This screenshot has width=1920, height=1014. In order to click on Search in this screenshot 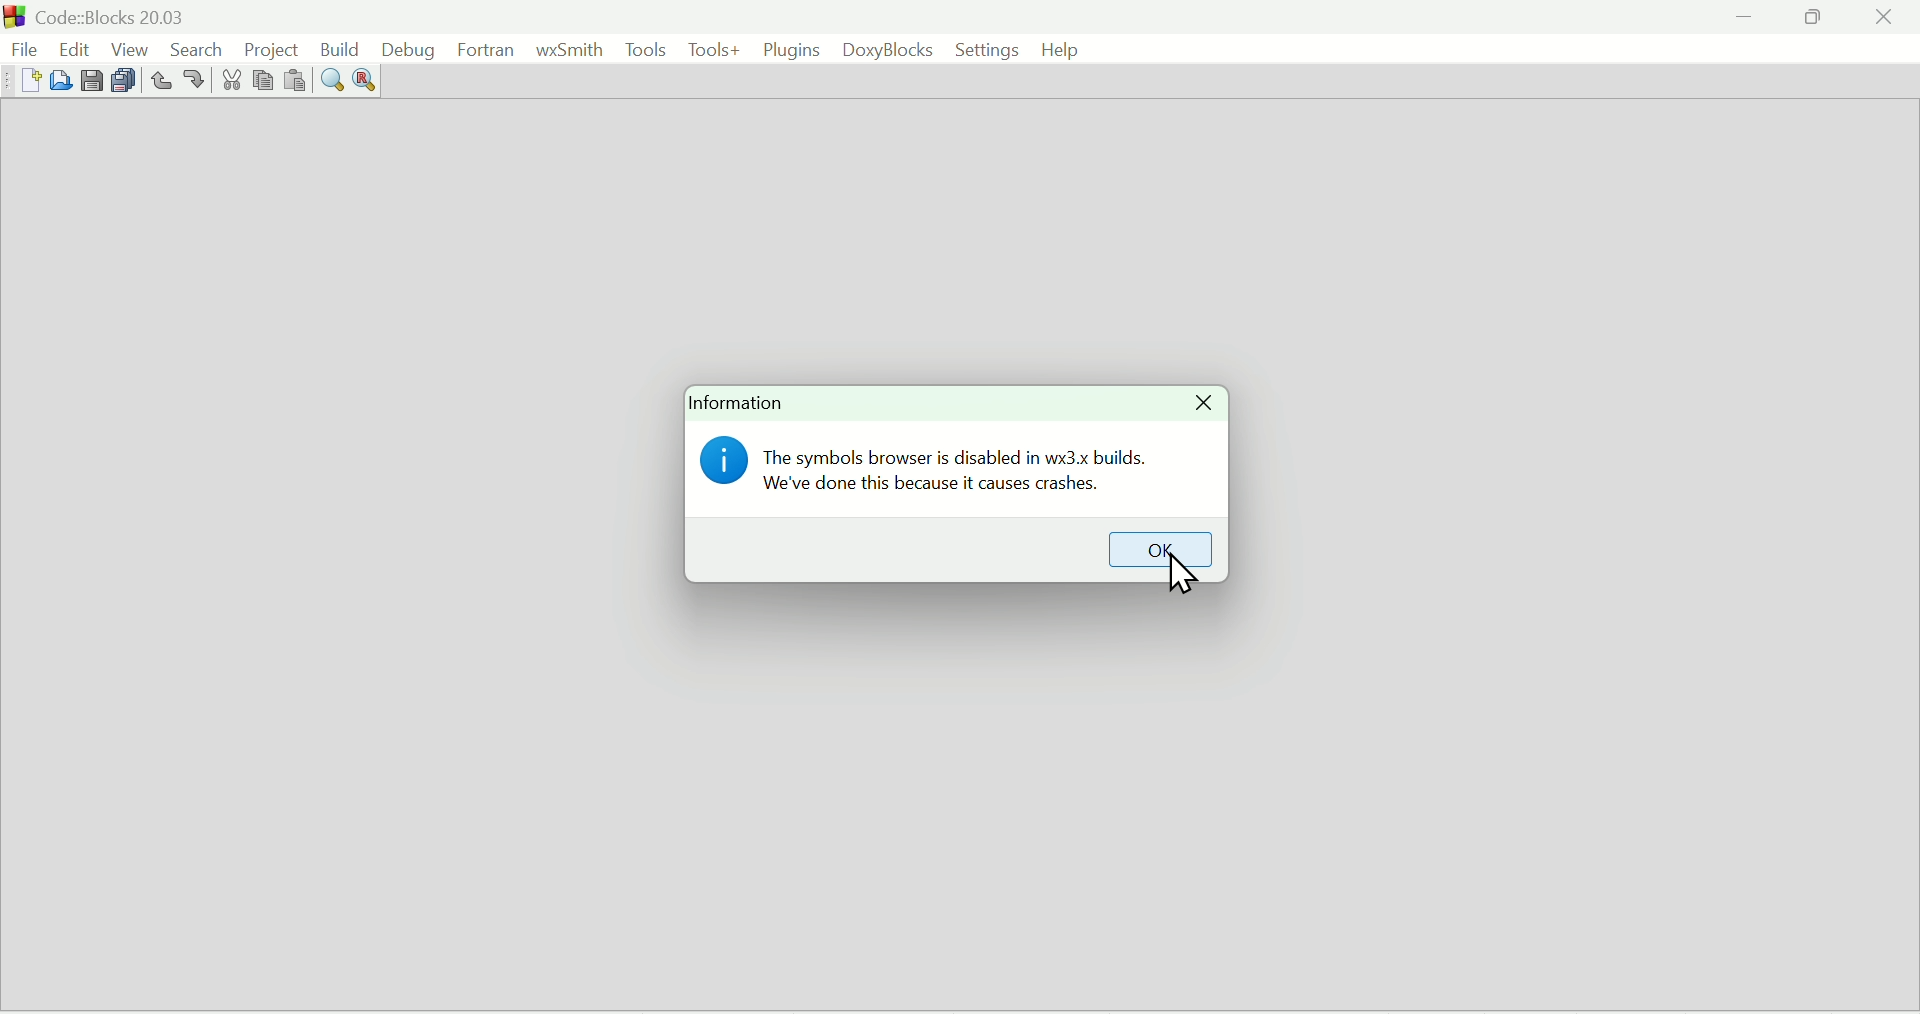, I will do `click(193, 48)`.